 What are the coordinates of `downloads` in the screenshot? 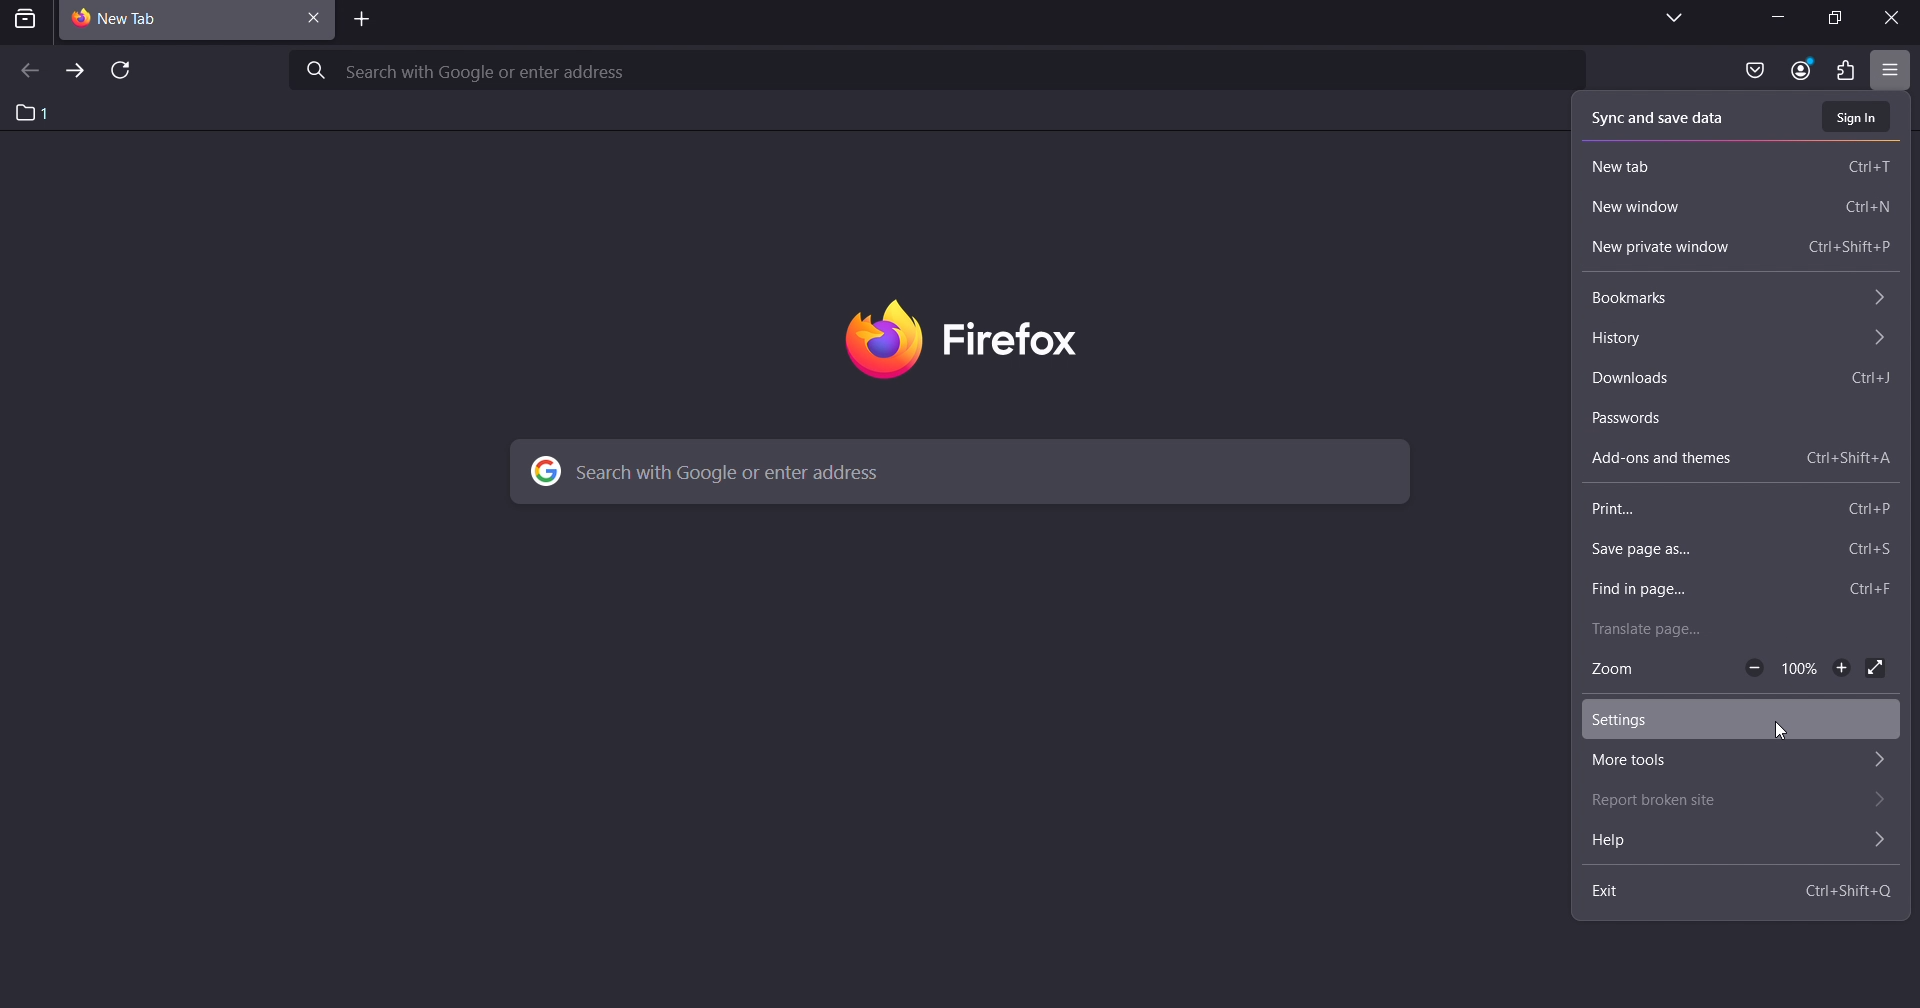 It's located at (1742, 379).